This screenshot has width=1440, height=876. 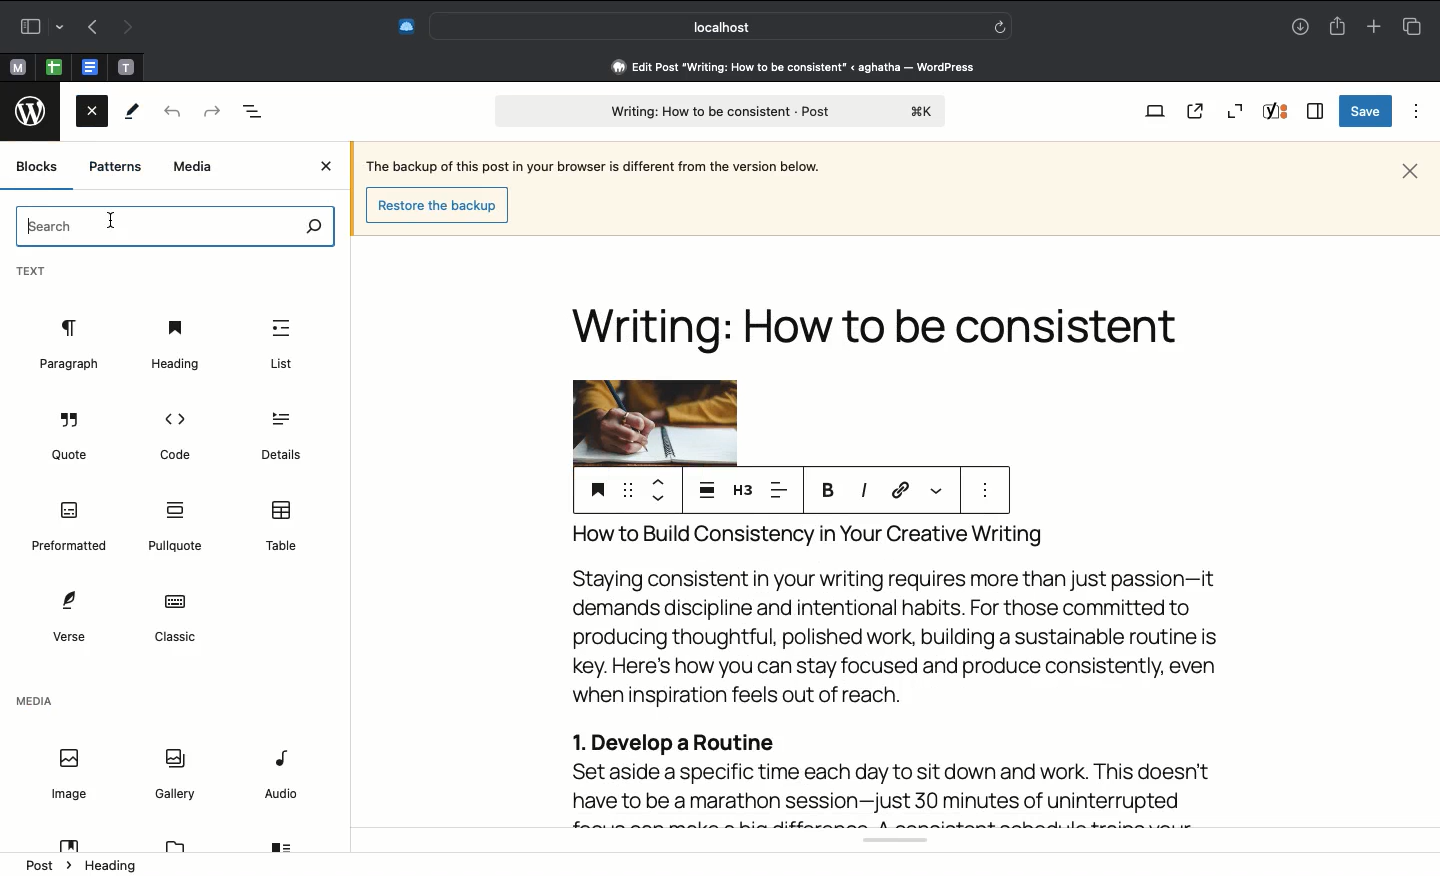 I want to click on Body, so click(x=896, y=673).